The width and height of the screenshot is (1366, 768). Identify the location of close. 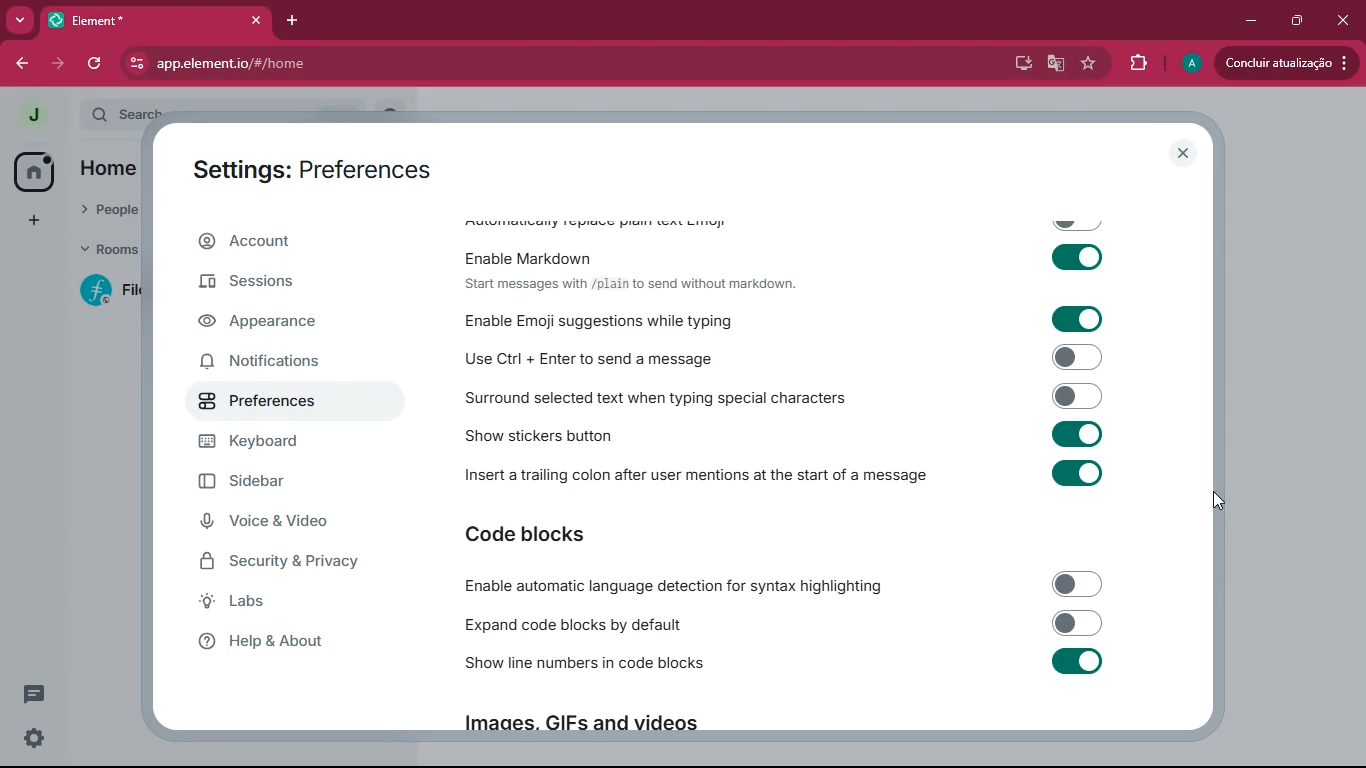
(1345, 20).